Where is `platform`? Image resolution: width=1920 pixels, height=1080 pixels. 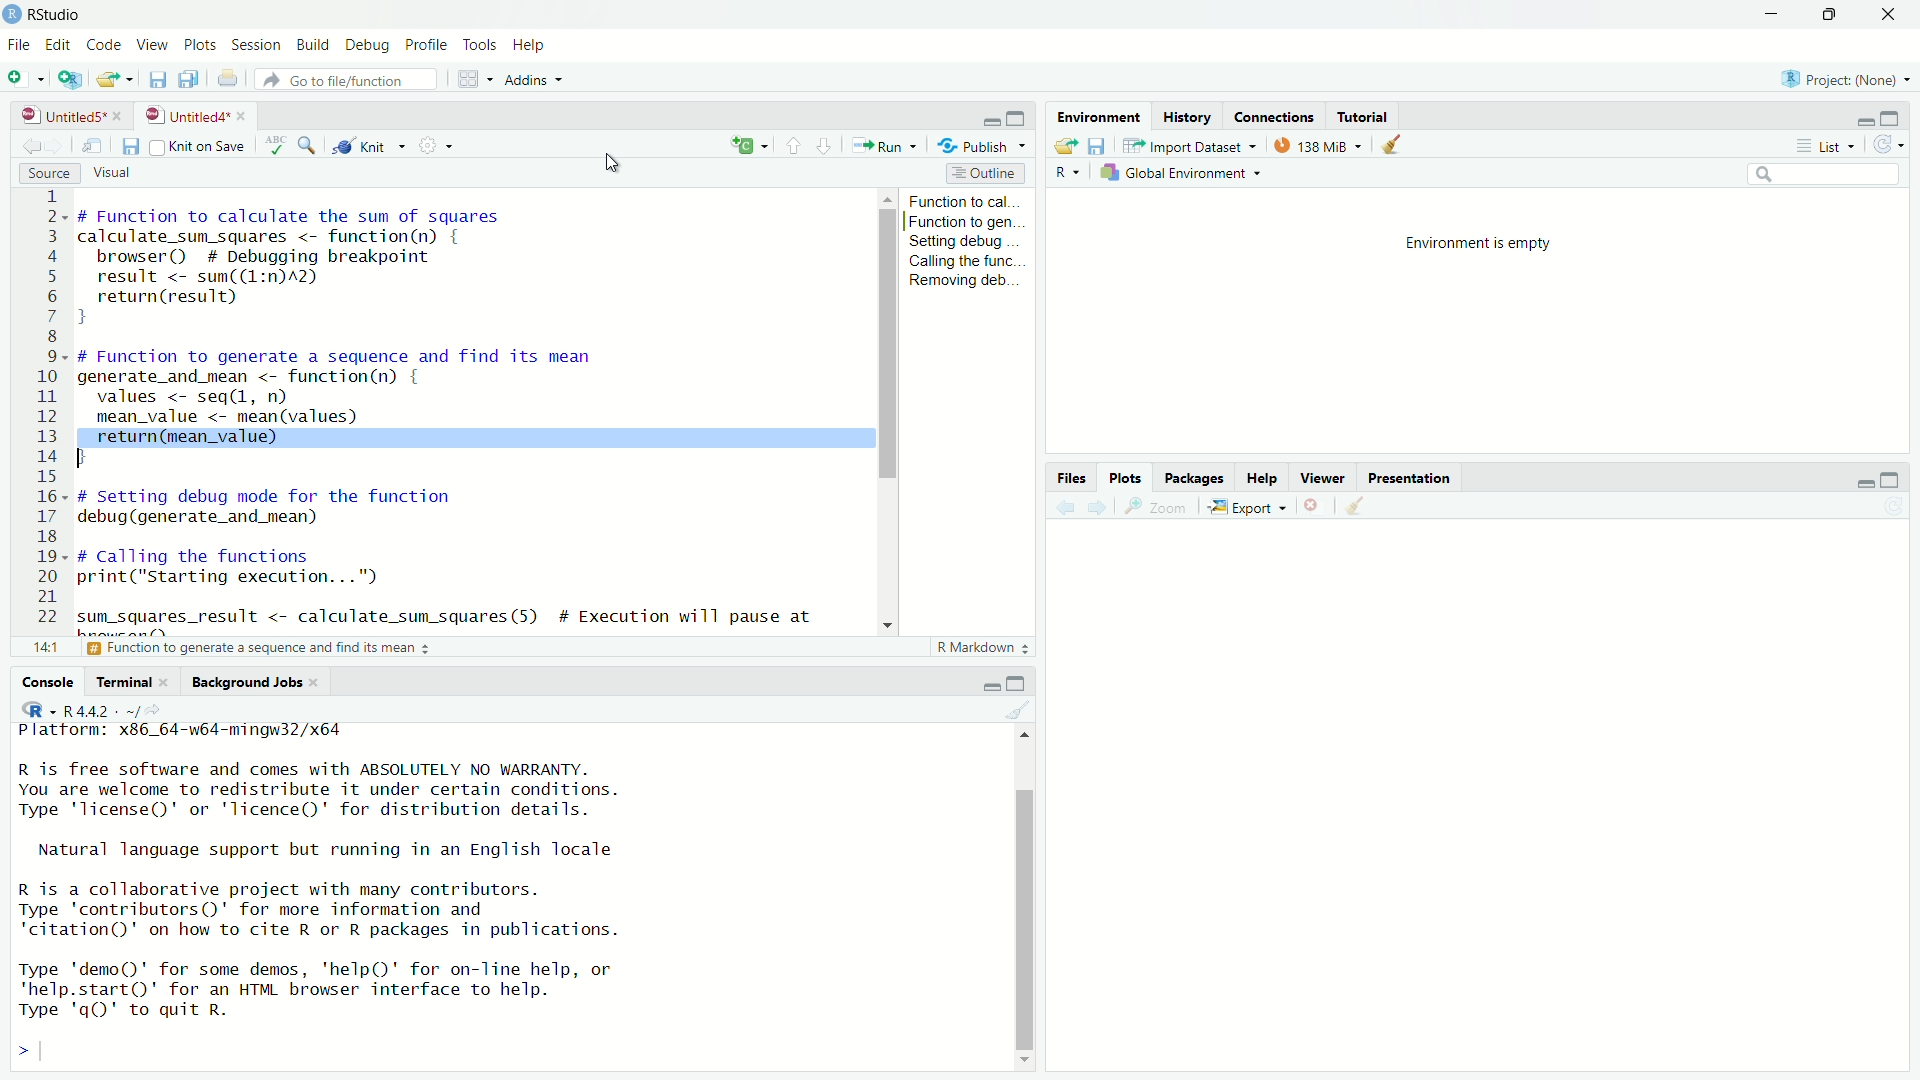
platform is located at coordinates (180, 734).